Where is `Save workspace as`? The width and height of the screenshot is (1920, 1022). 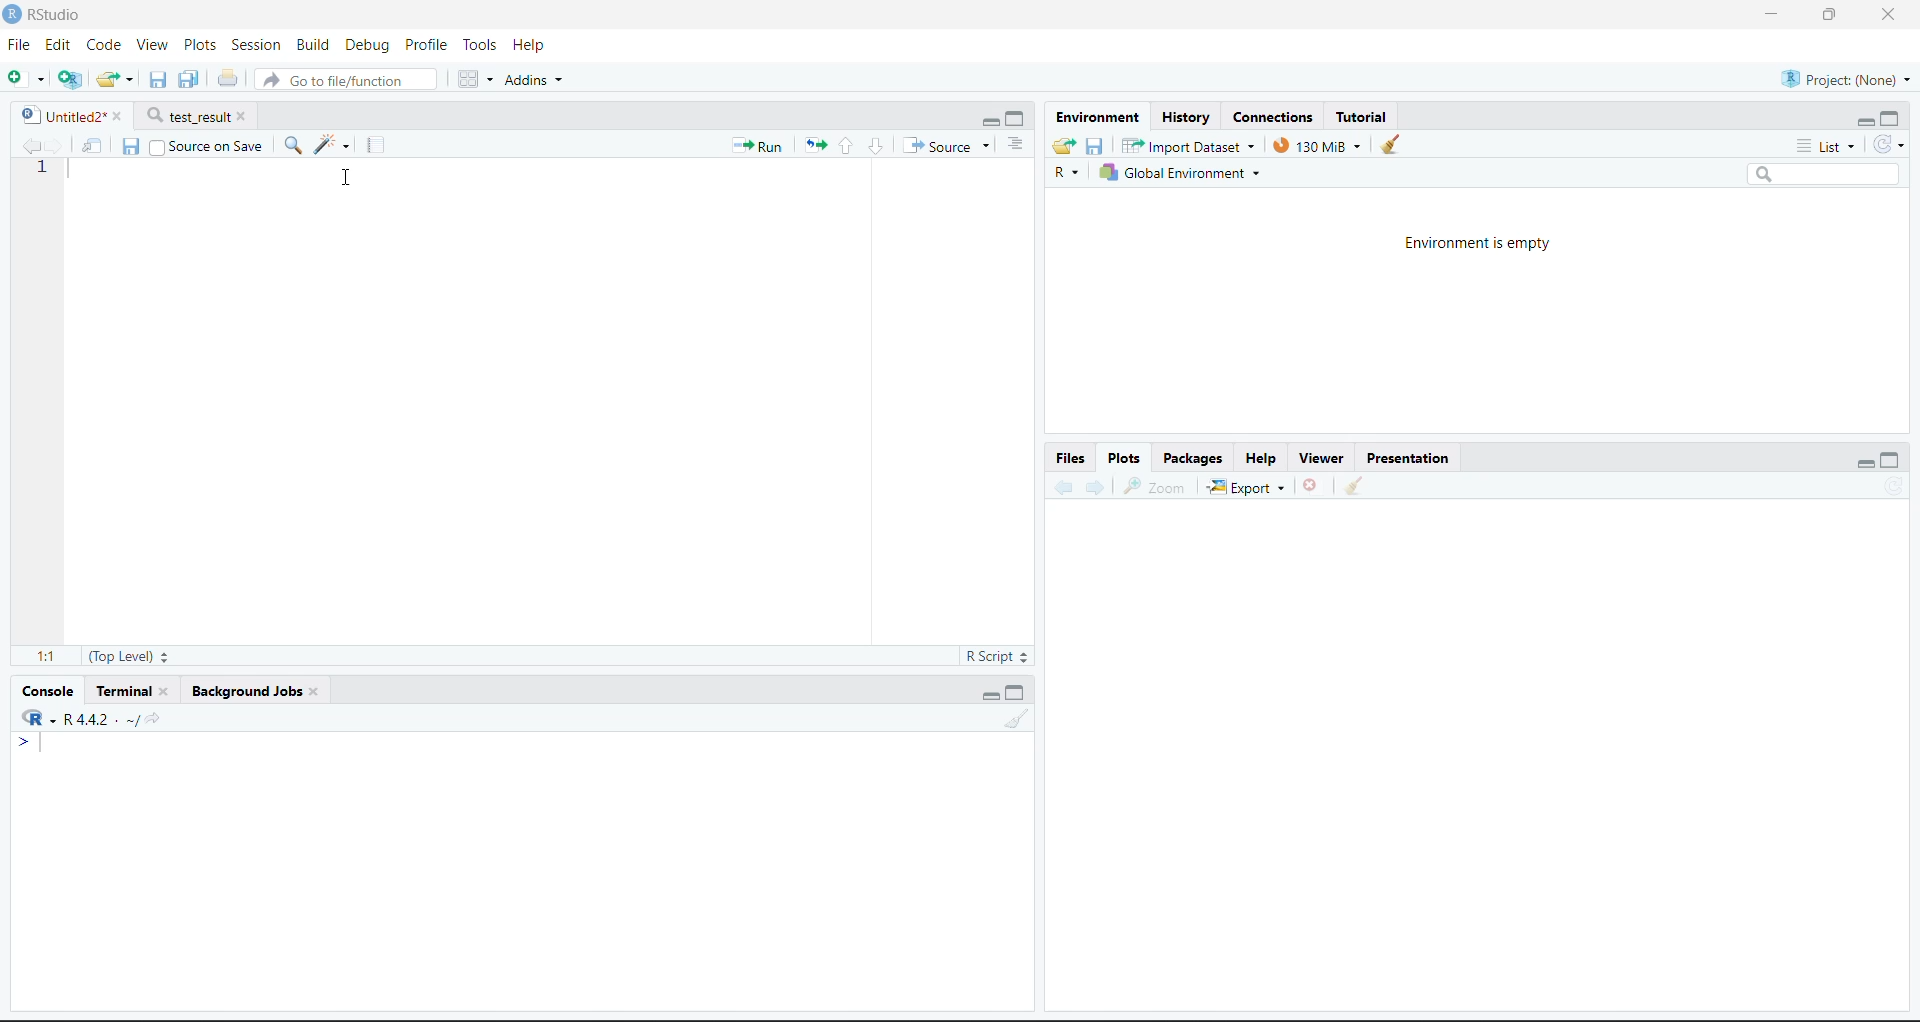
Save workspace as is located at coordinates (1096, 144).